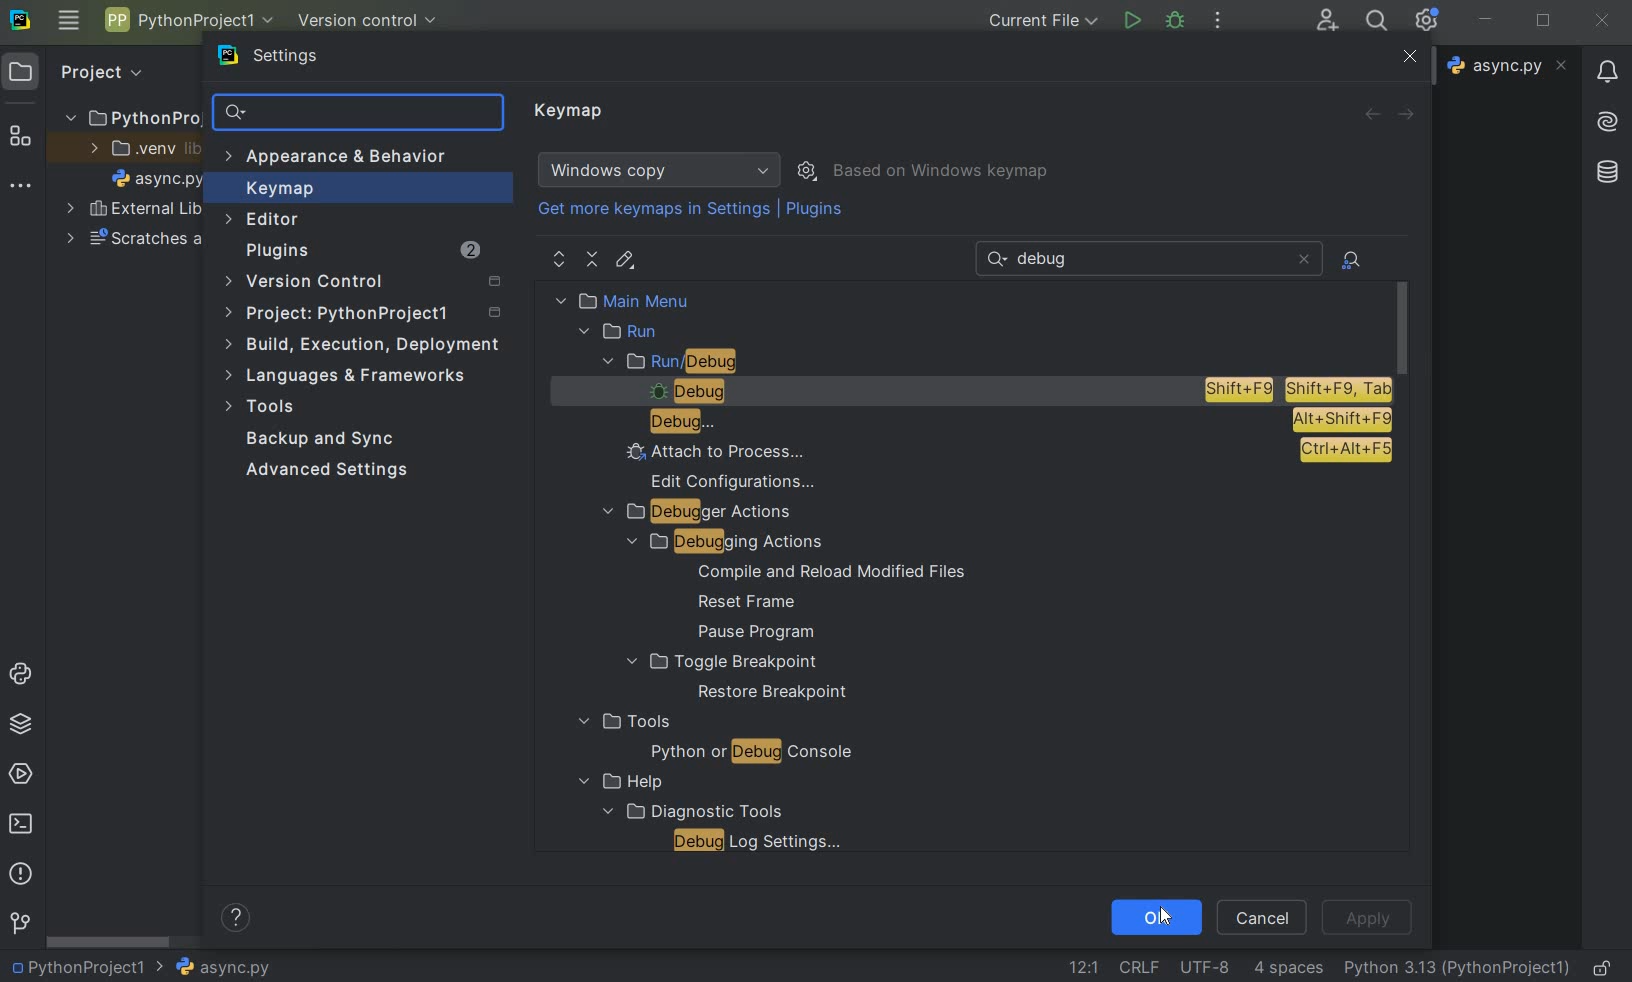 This screenshot has height=982, width=1632. I want to click on more tool windows, so click(18, 186).